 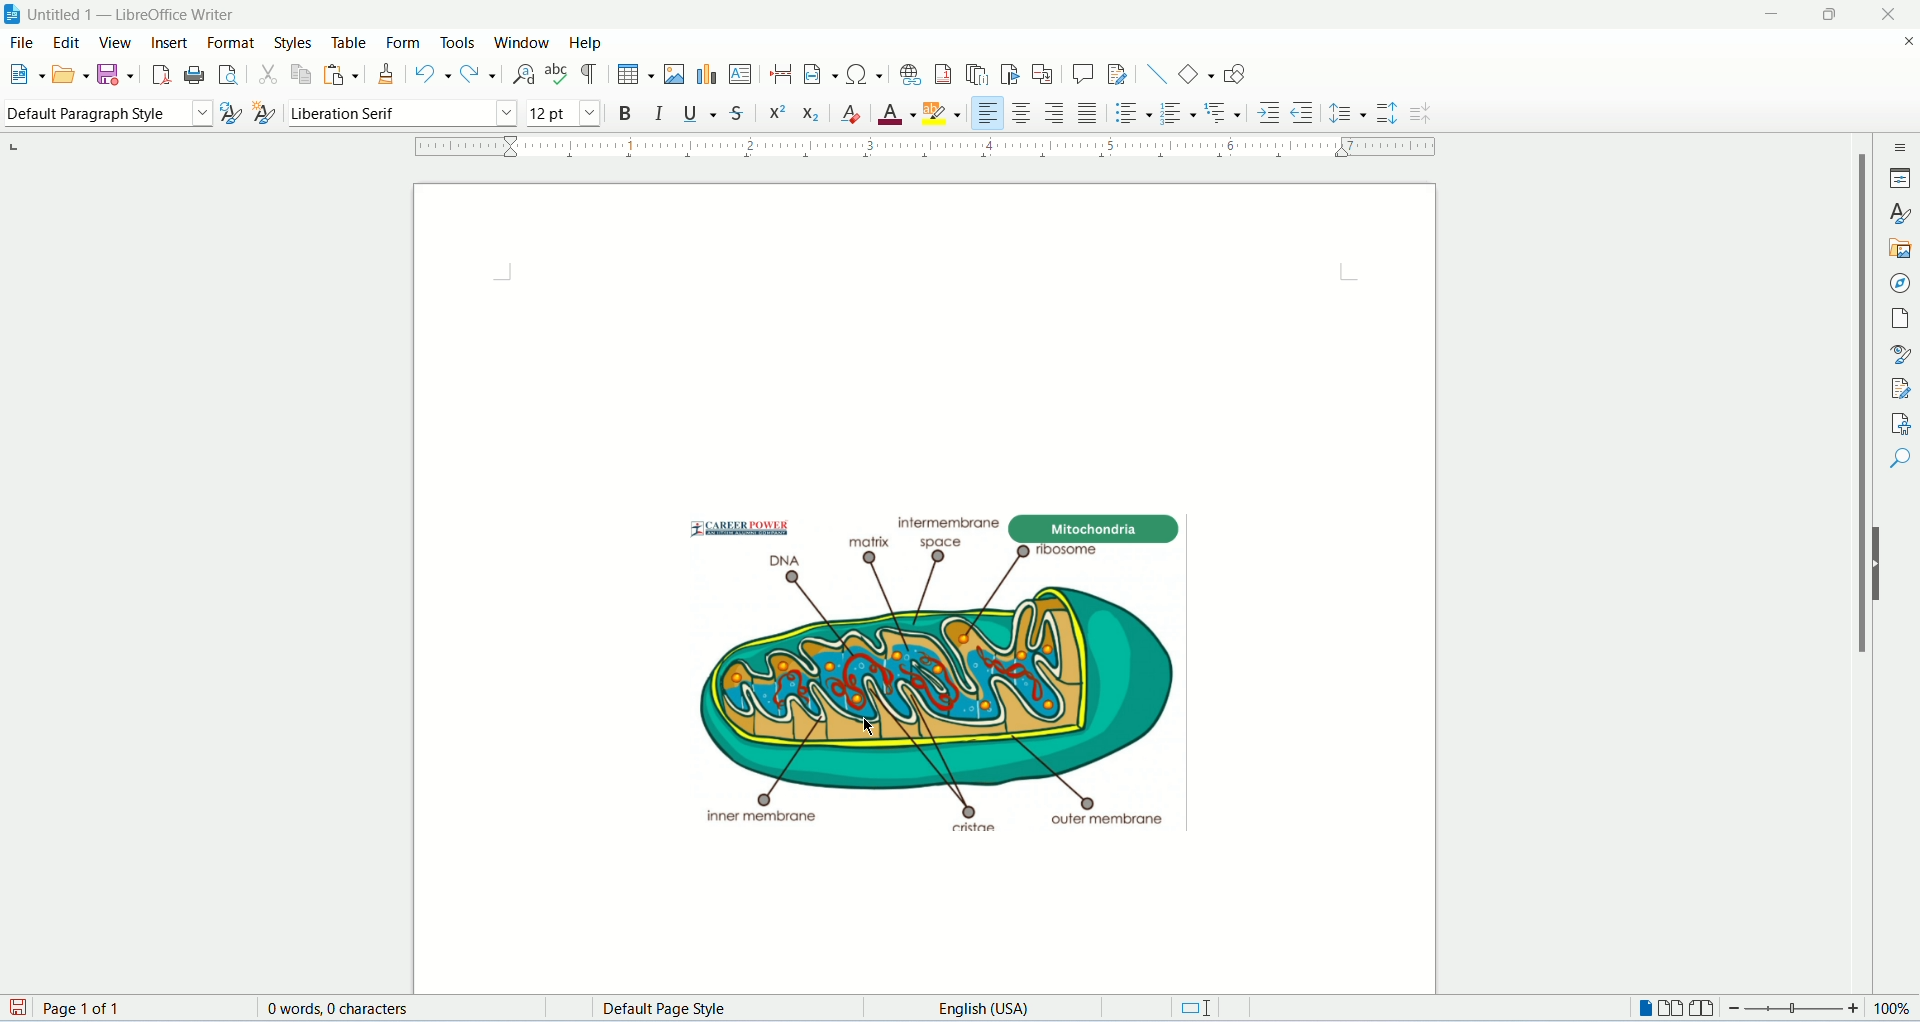 I want to click on insert field, so click(x=821, y=74).